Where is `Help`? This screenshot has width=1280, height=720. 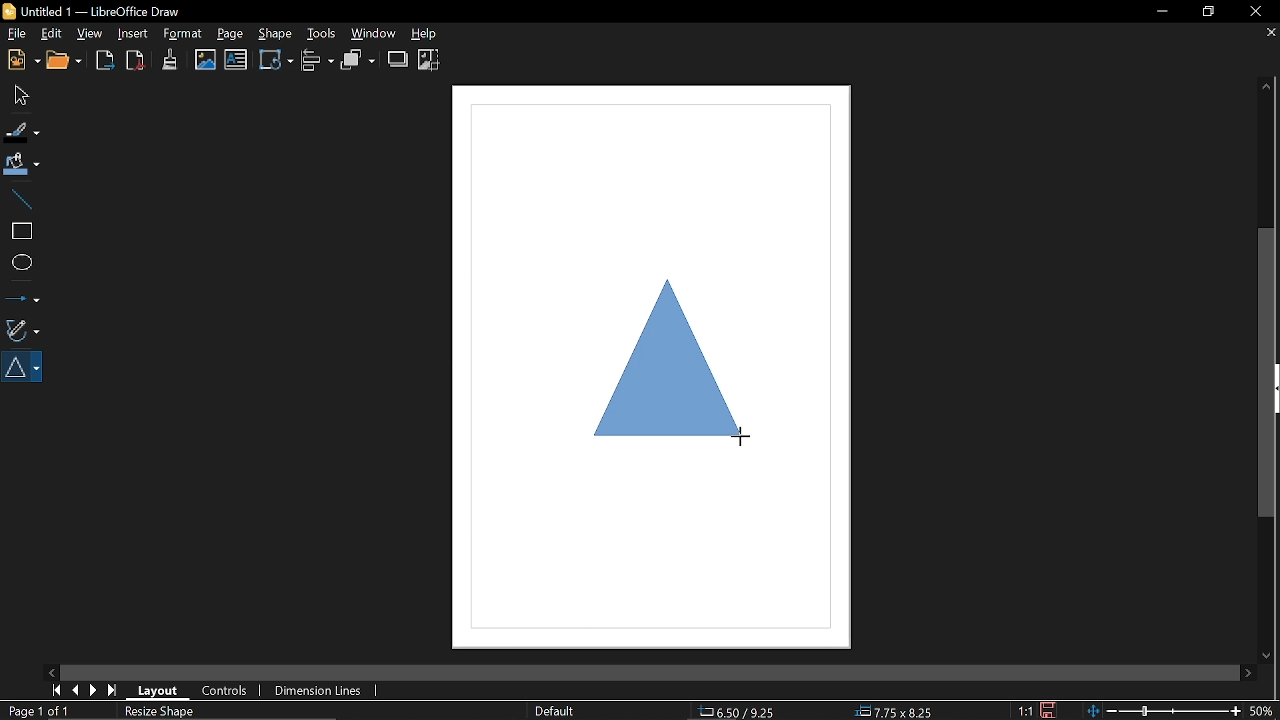 Help is located at coordinates (433, 33).